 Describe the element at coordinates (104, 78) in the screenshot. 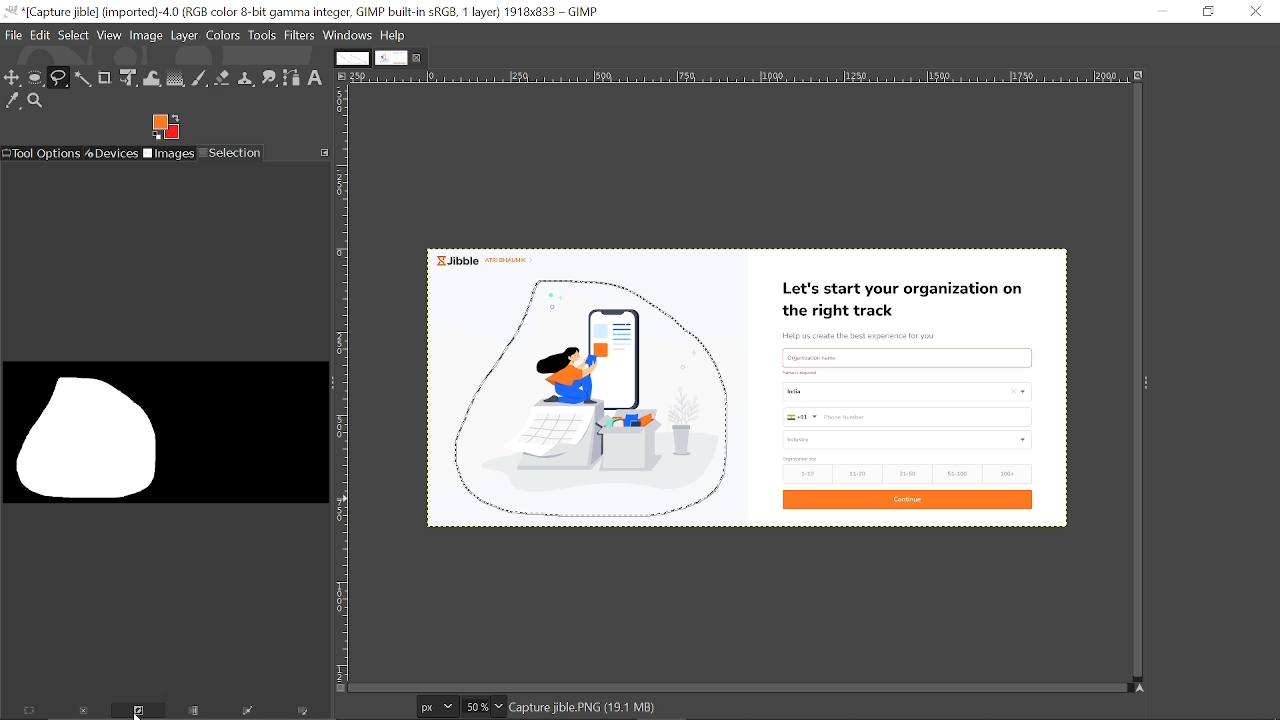

I see `Crop tool` at that location.